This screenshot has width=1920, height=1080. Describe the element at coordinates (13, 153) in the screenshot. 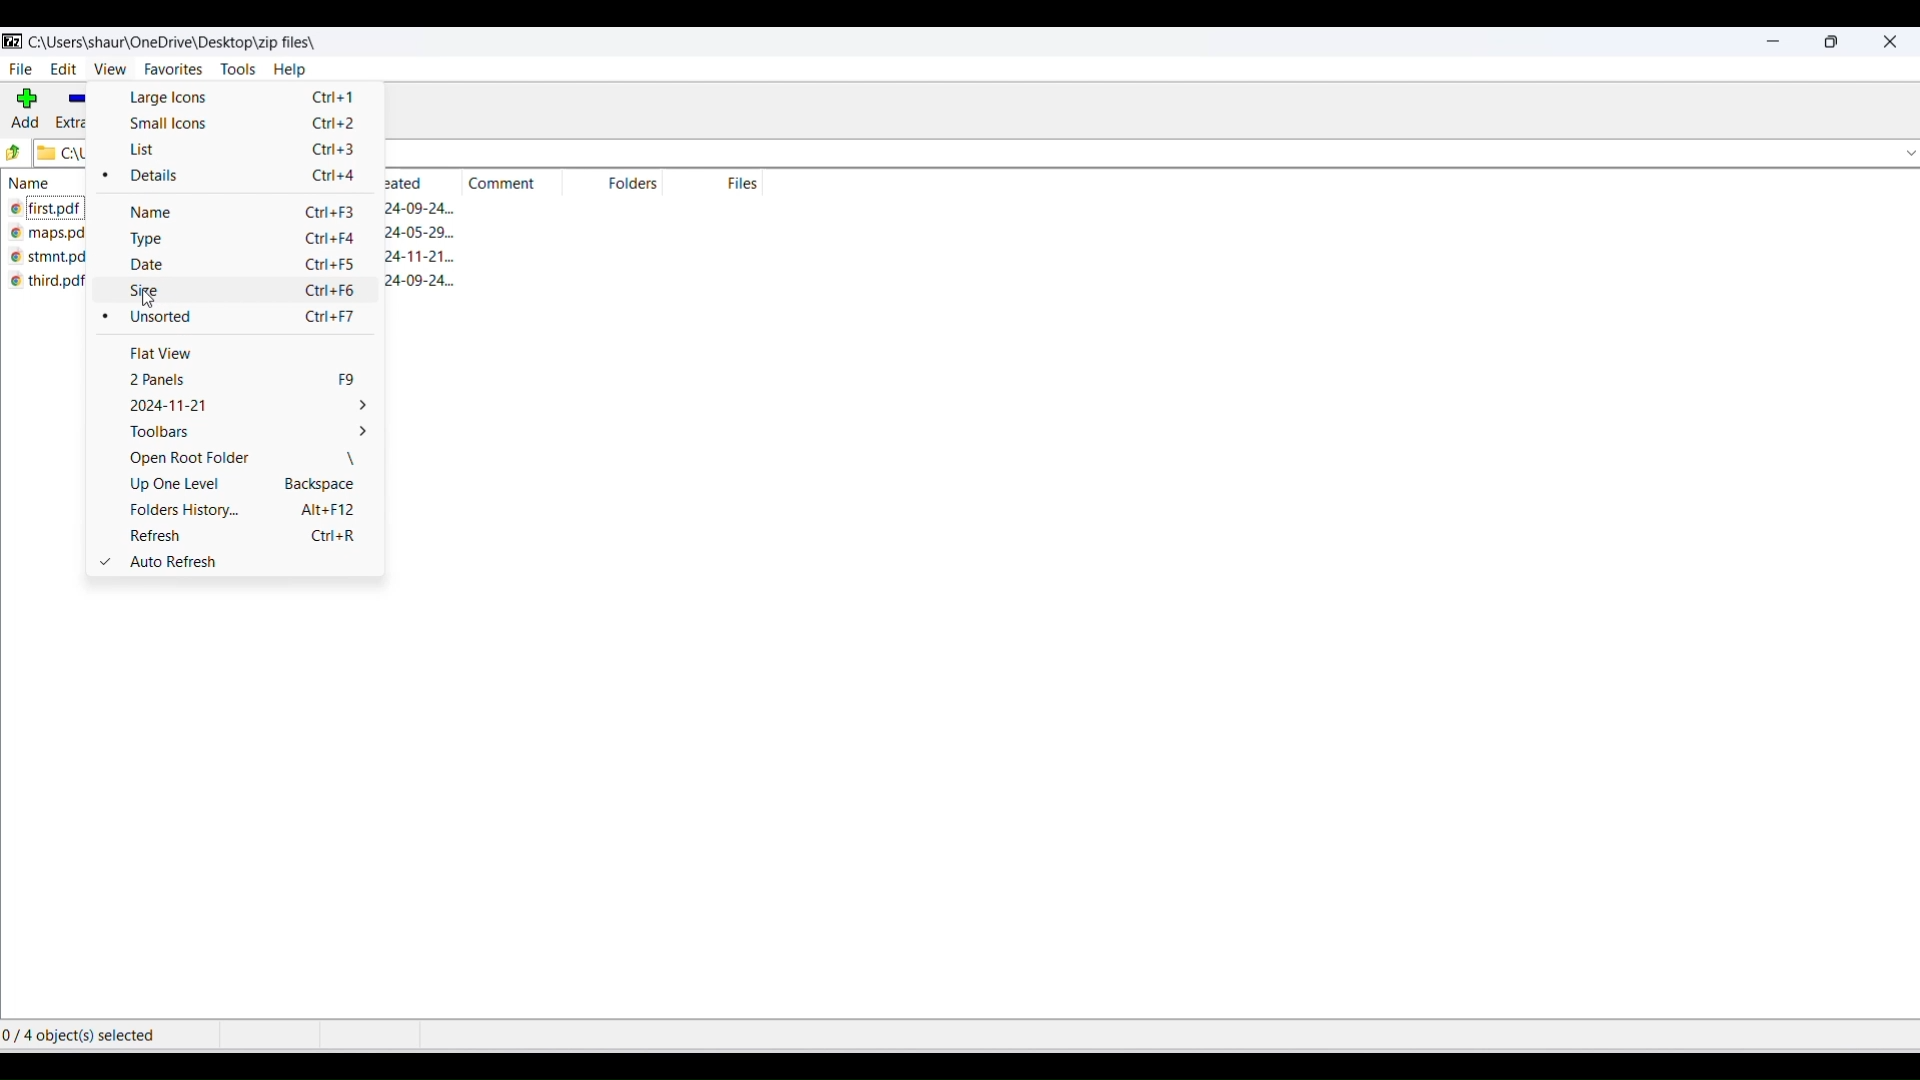

I see `previous paths` at that location.